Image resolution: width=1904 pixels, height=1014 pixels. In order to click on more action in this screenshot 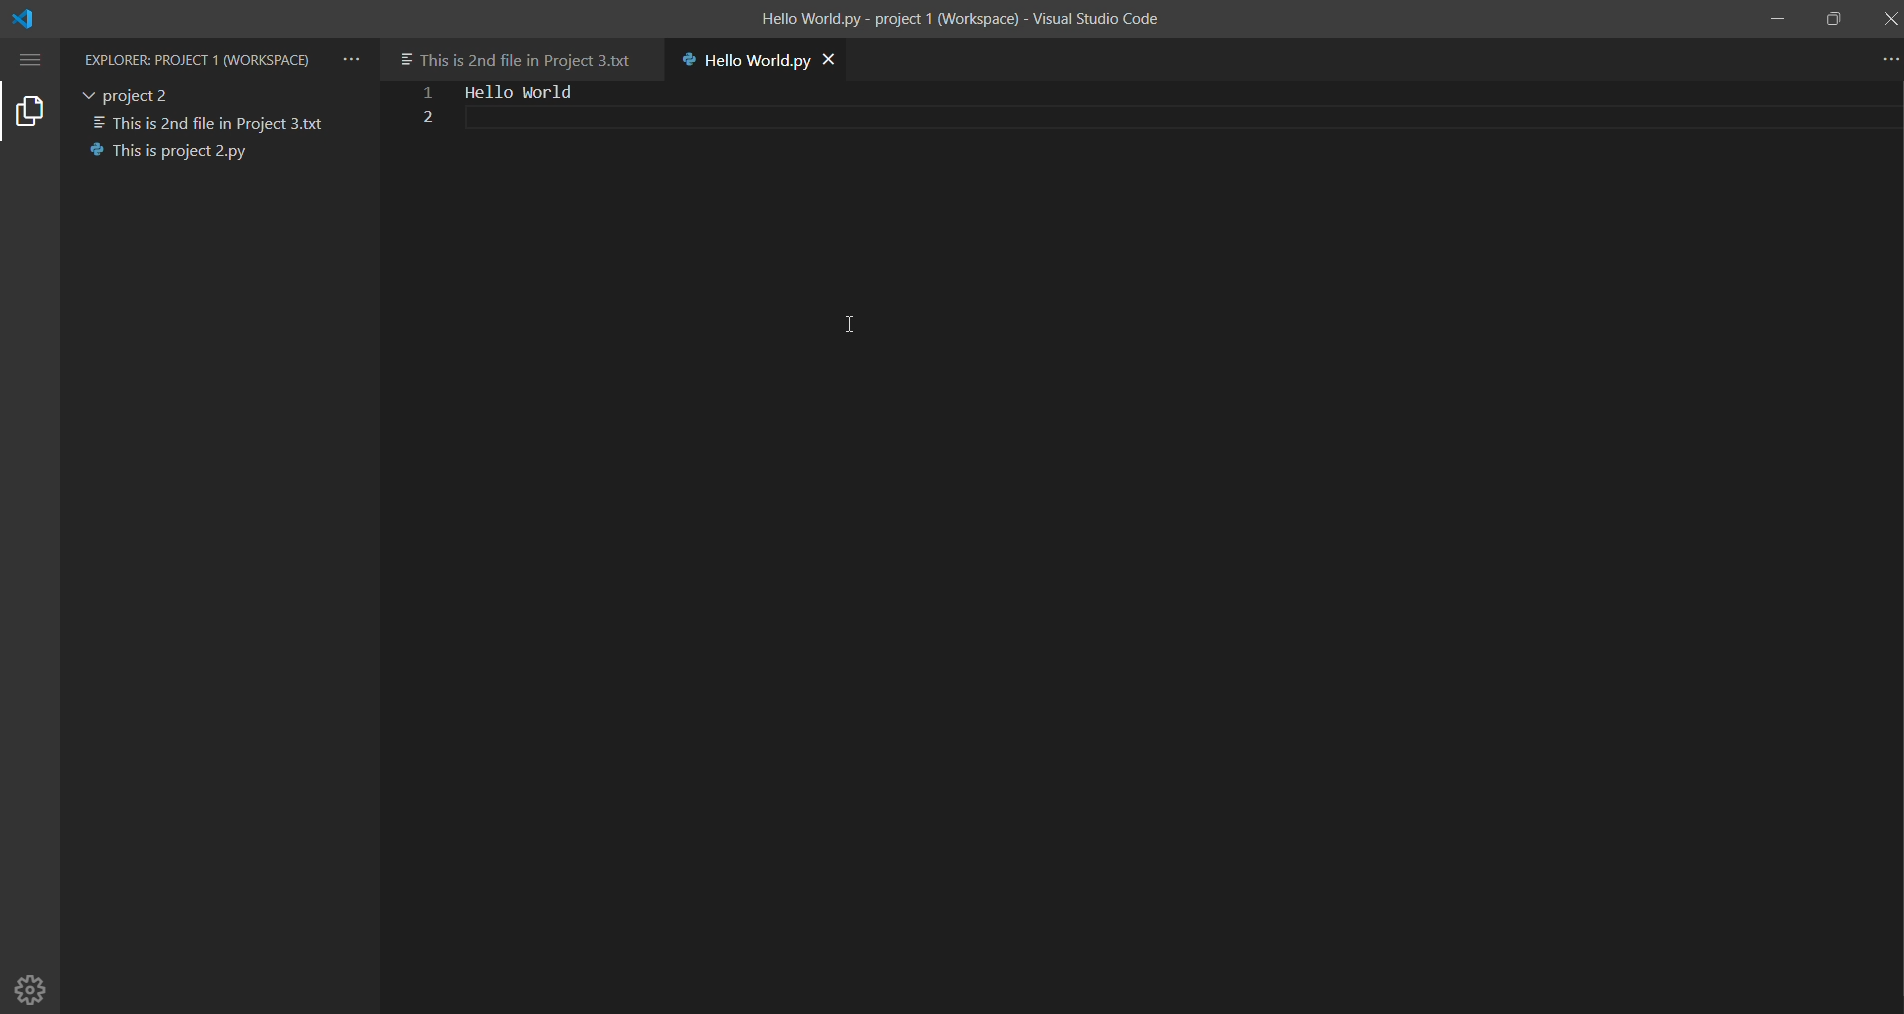, I will do `click(1887, 60)`.